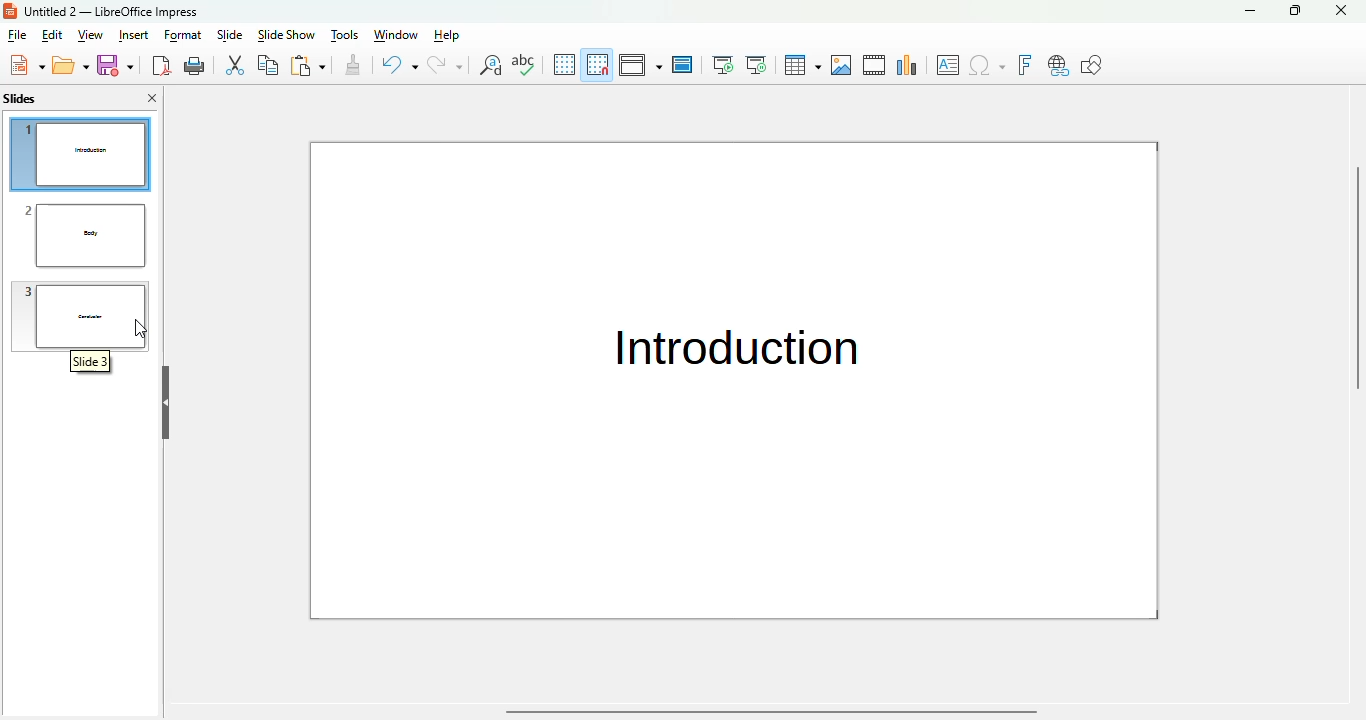  I want to click on insert chart, so click(908, 64).